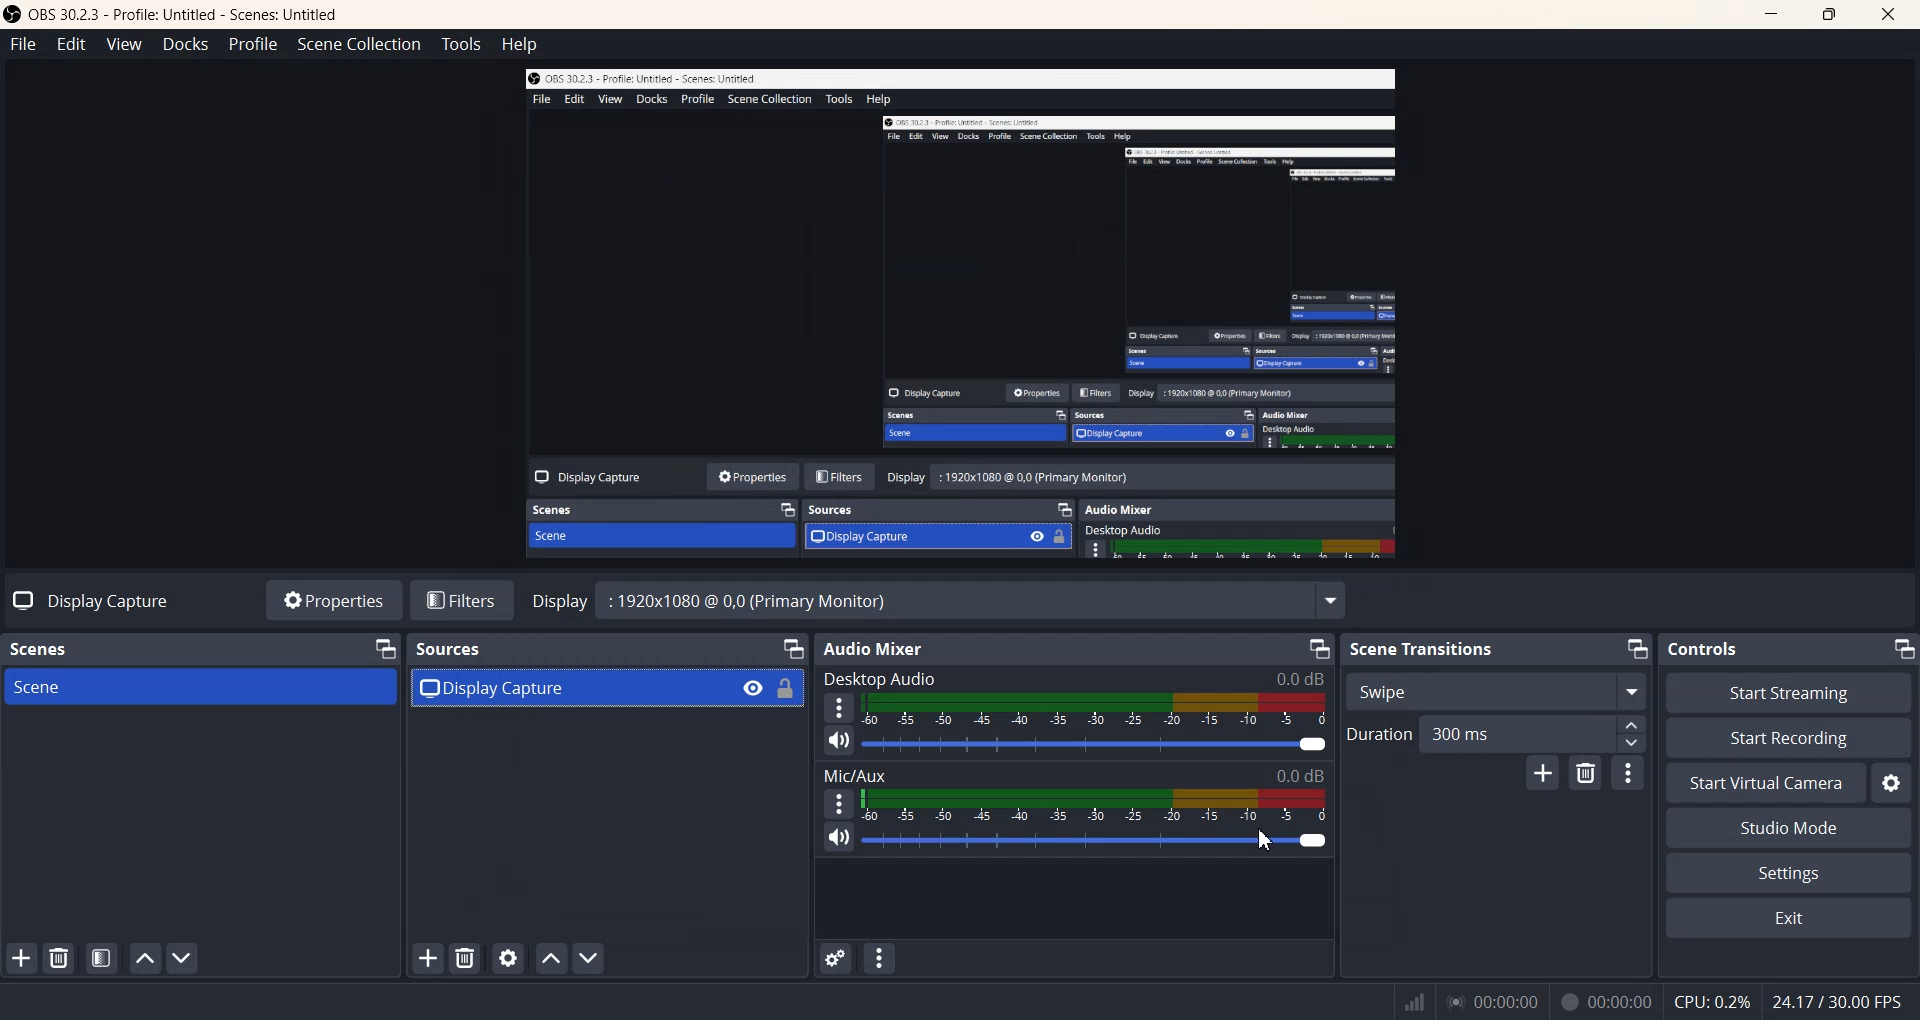  Describe the element at coordinates (1496, 733) in the screenshot. I see `Duration` at that location.